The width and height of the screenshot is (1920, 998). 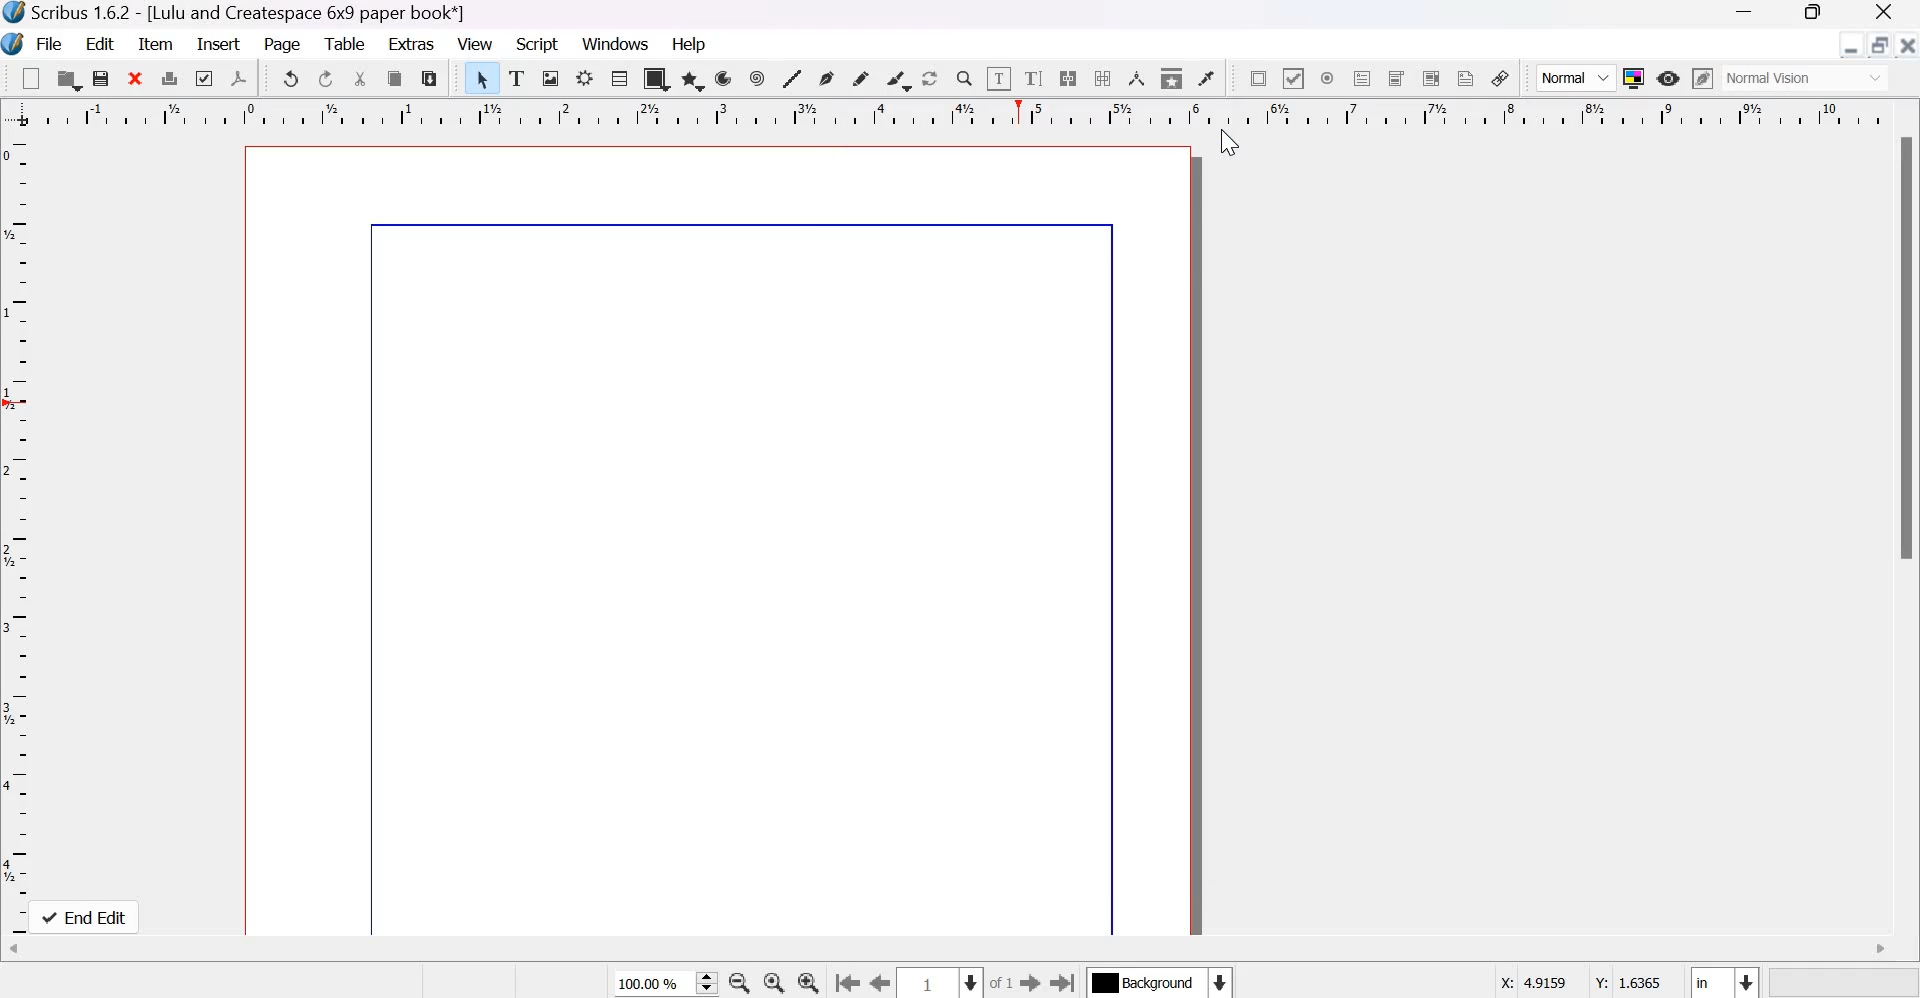 I want to click on close, so click(x=135, y=78).